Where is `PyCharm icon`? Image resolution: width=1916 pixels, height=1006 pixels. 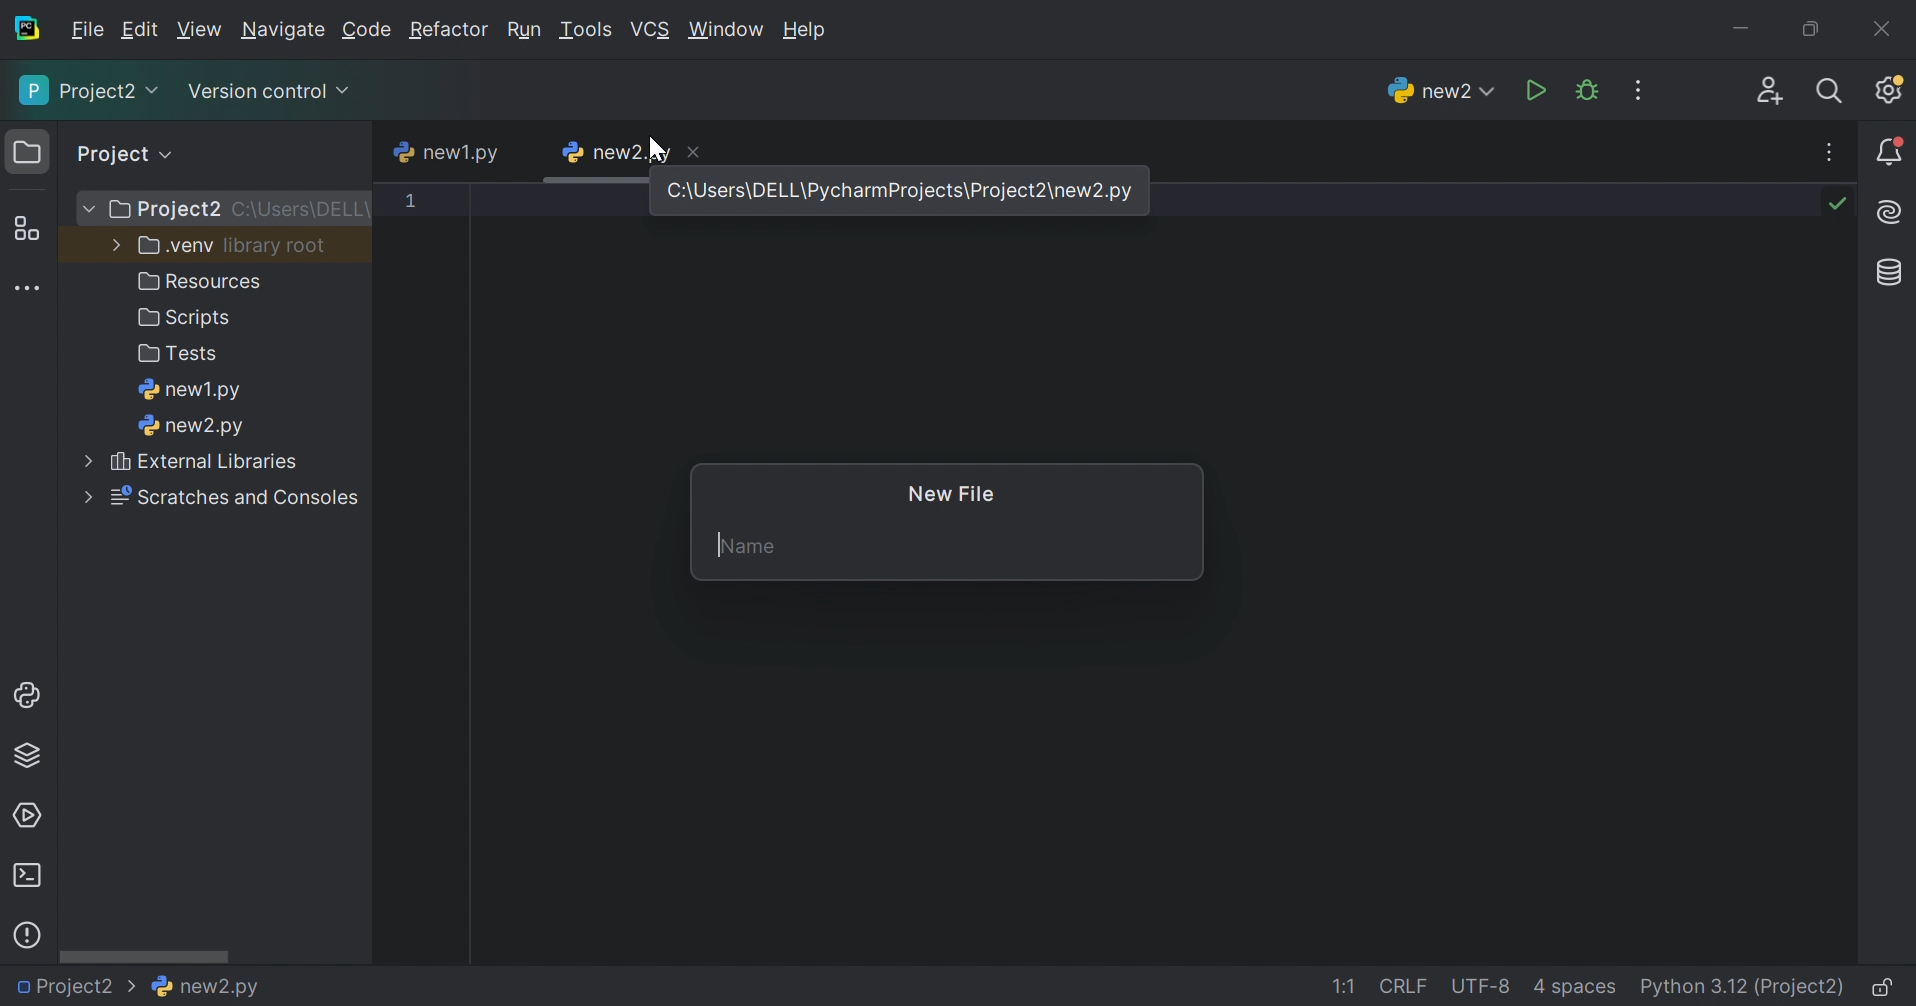 PyCharm icon is located at coordinates (31, 29).